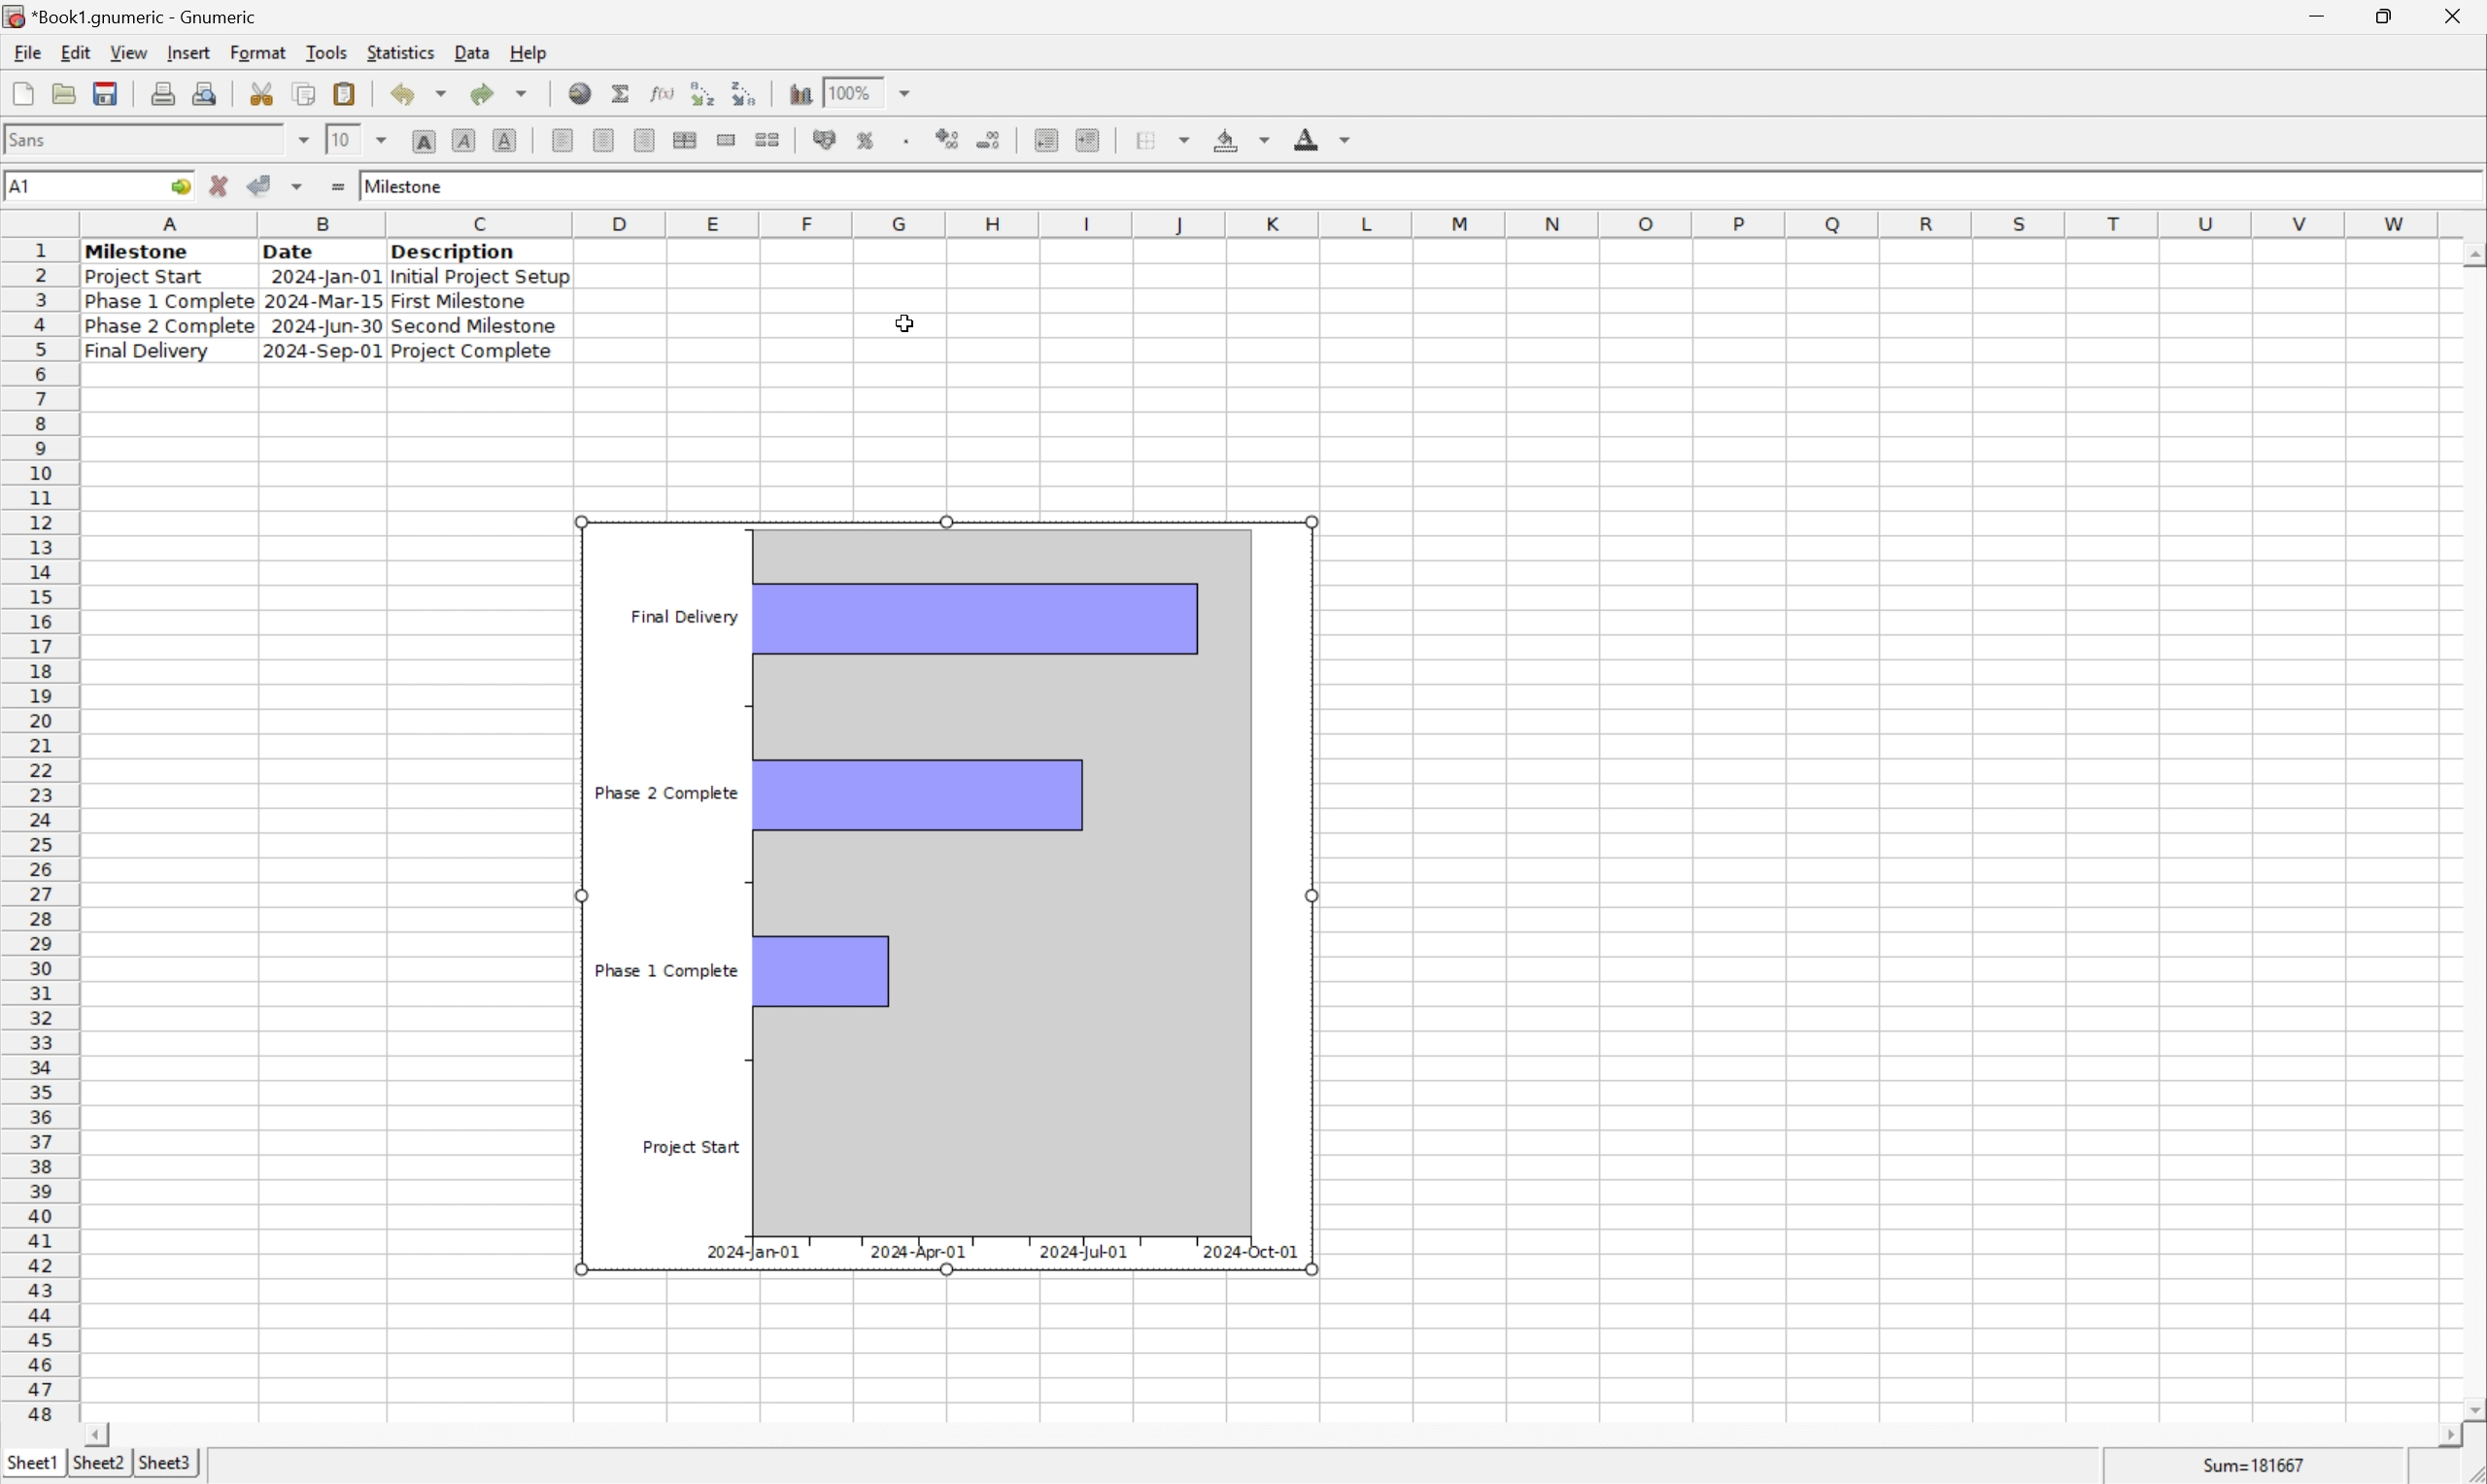 Image resolution: width=2487 pixels, height=1484 pixels. What do you see at coordinates (339, 139) in the screenshot?
I see `10` at bounding box center [339, 139].